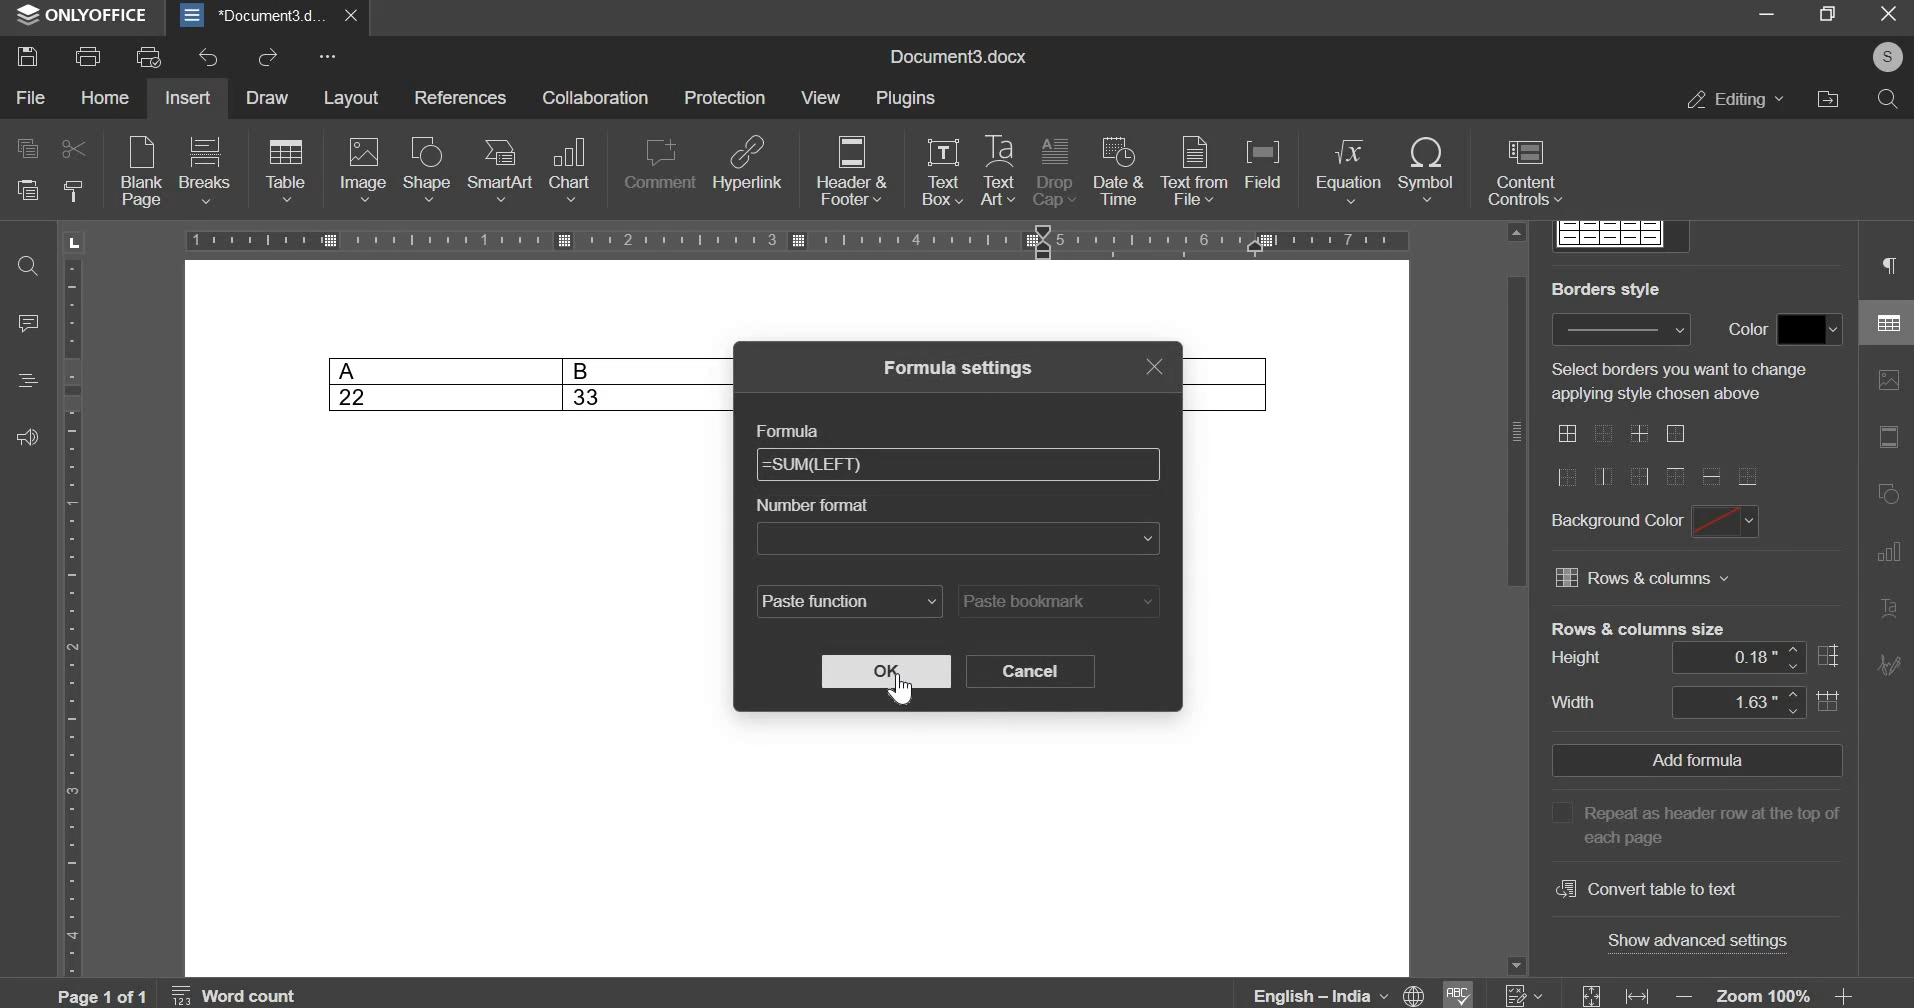  I want to click on Border Style, so click(1606, 288).